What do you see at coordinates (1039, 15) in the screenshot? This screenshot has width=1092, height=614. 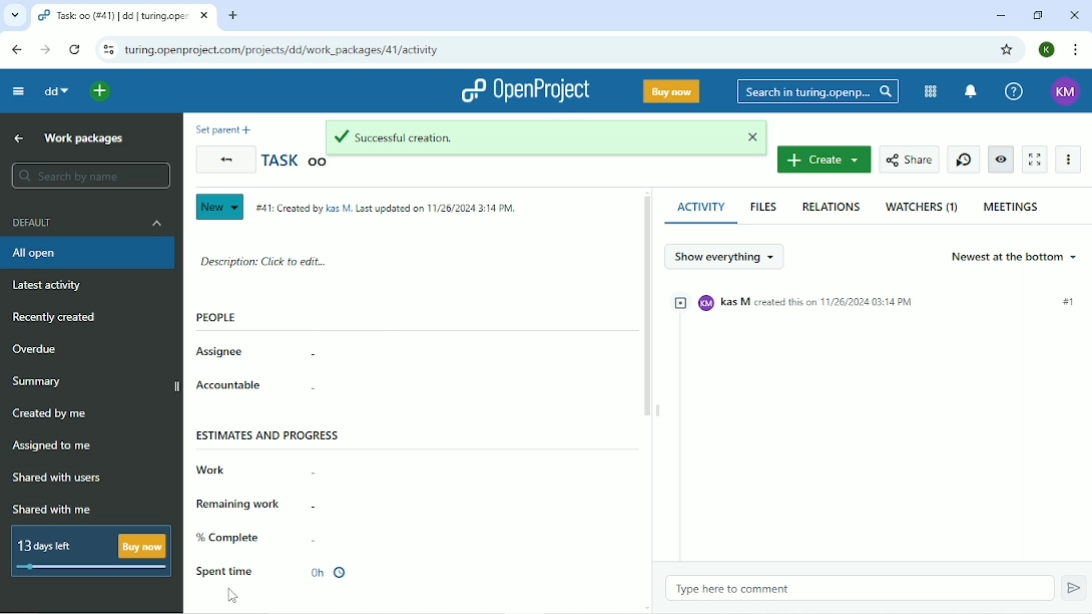 I see `Restore down` at bounding box center [1039, 15].